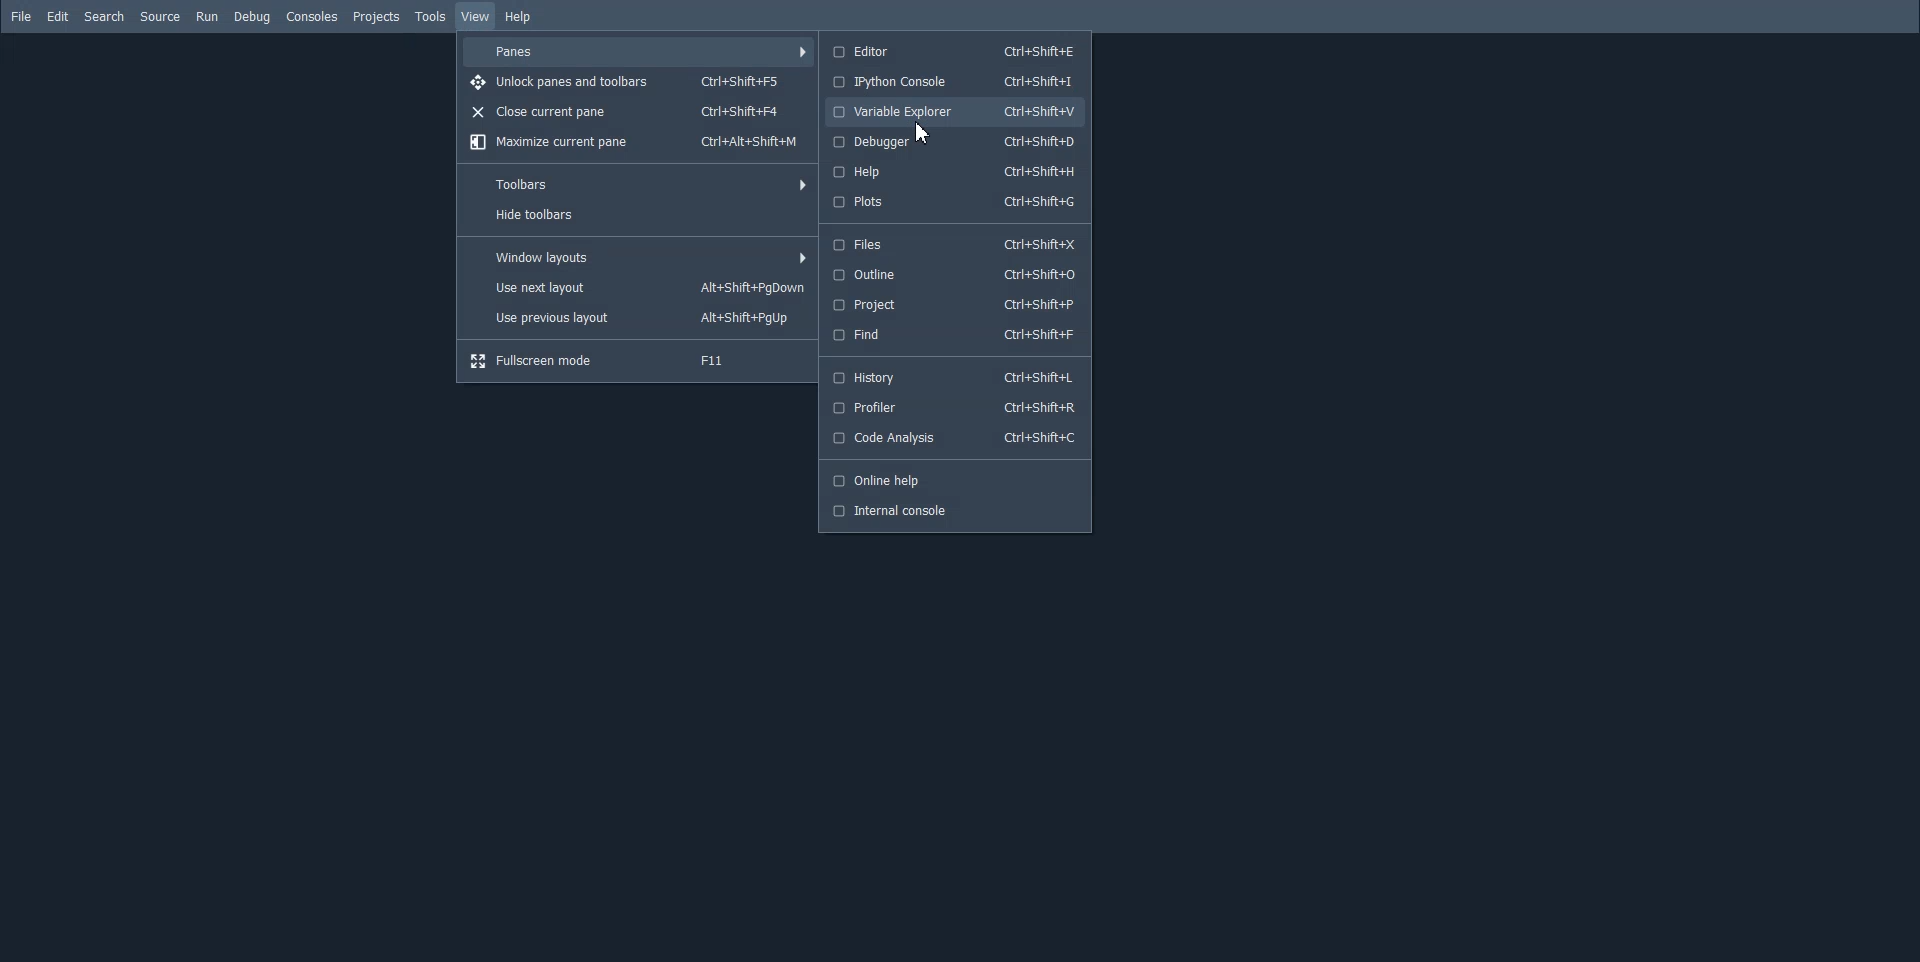 The image size is (1920, 962). Describe the element at coordinates (208, 17) in the screenshot. I see `Run` at that location.